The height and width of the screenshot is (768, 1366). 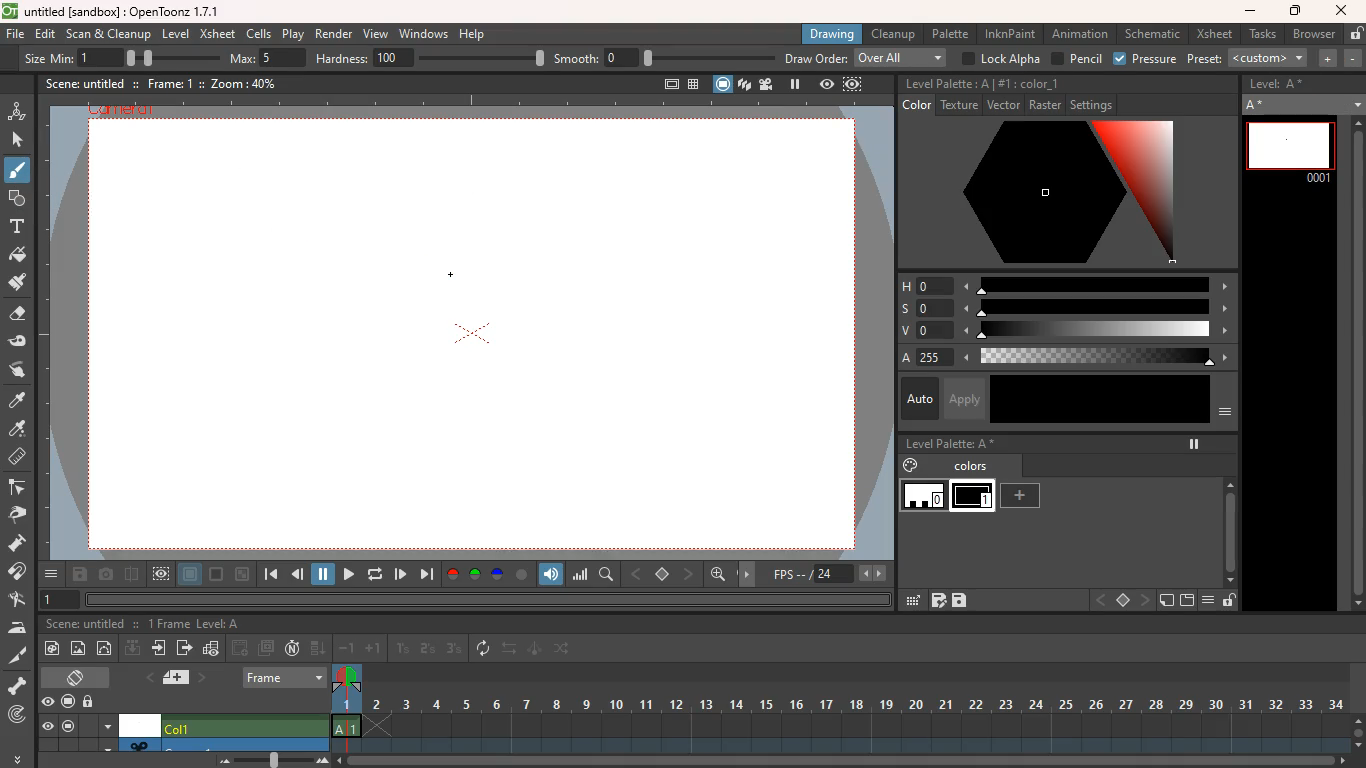 What do you see at coordinates (19, 686) in the screenshot?
I see `skeleton` at bounding box center [19, 686].